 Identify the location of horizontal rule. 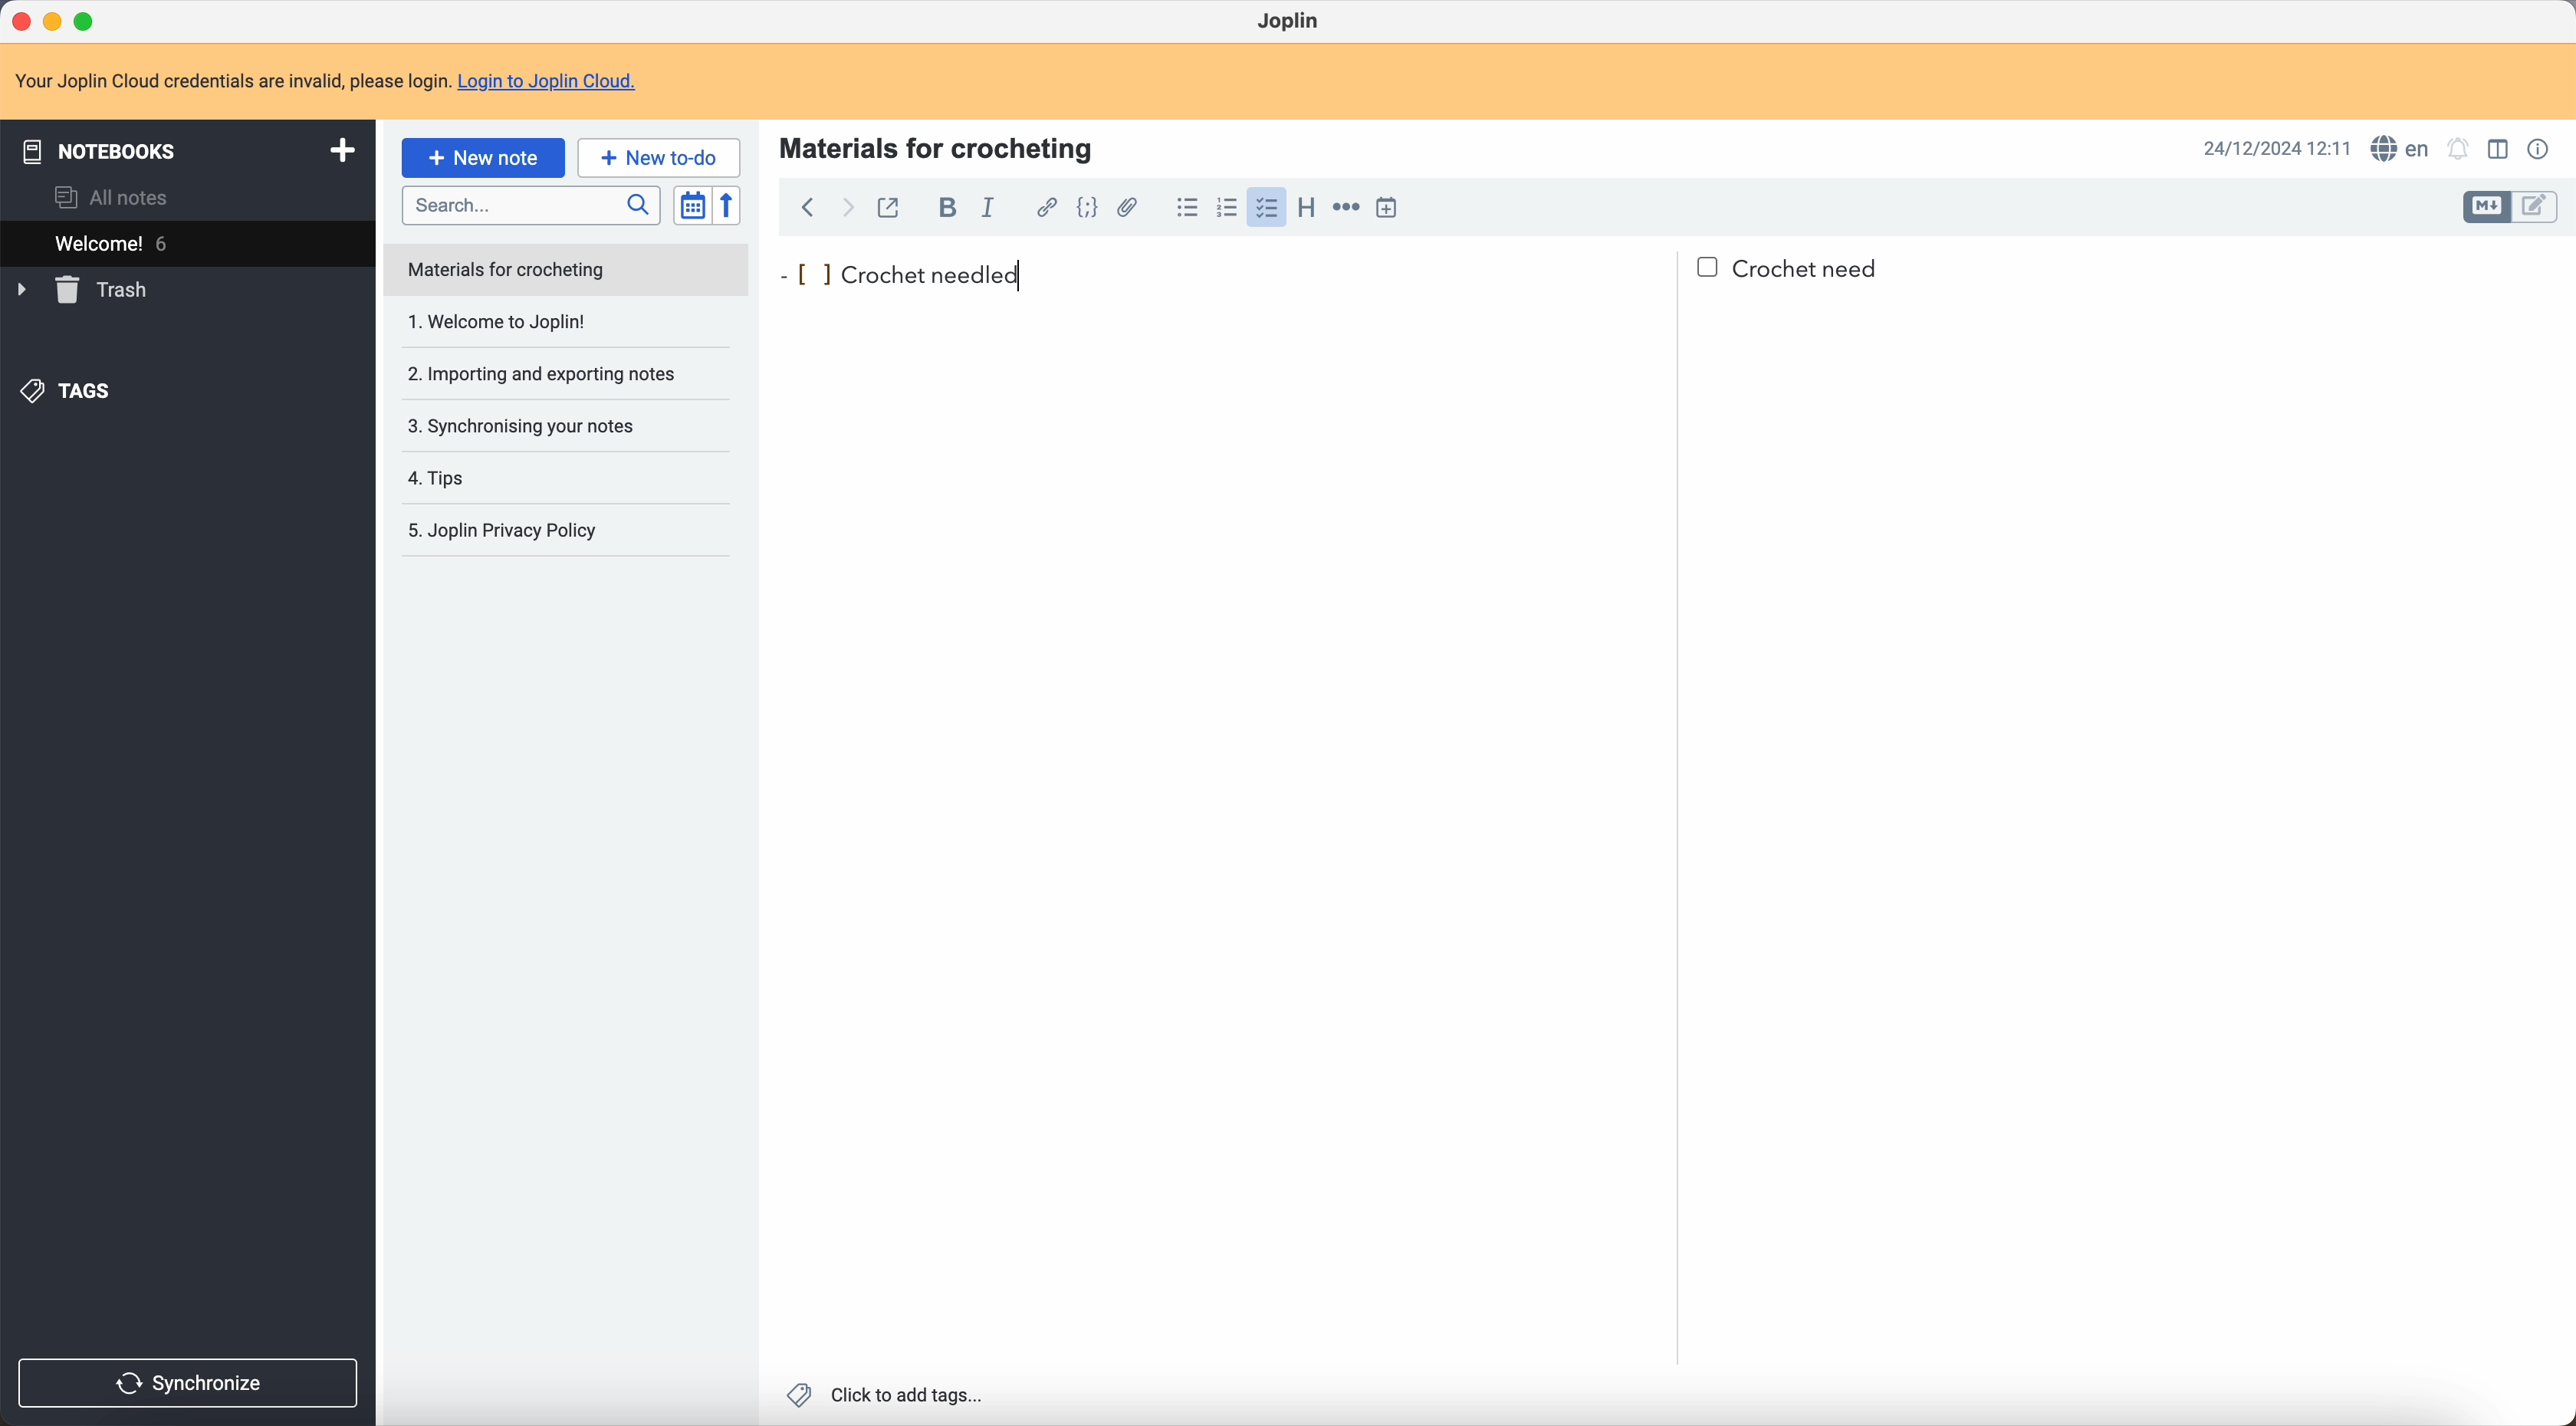
(1345, 211).